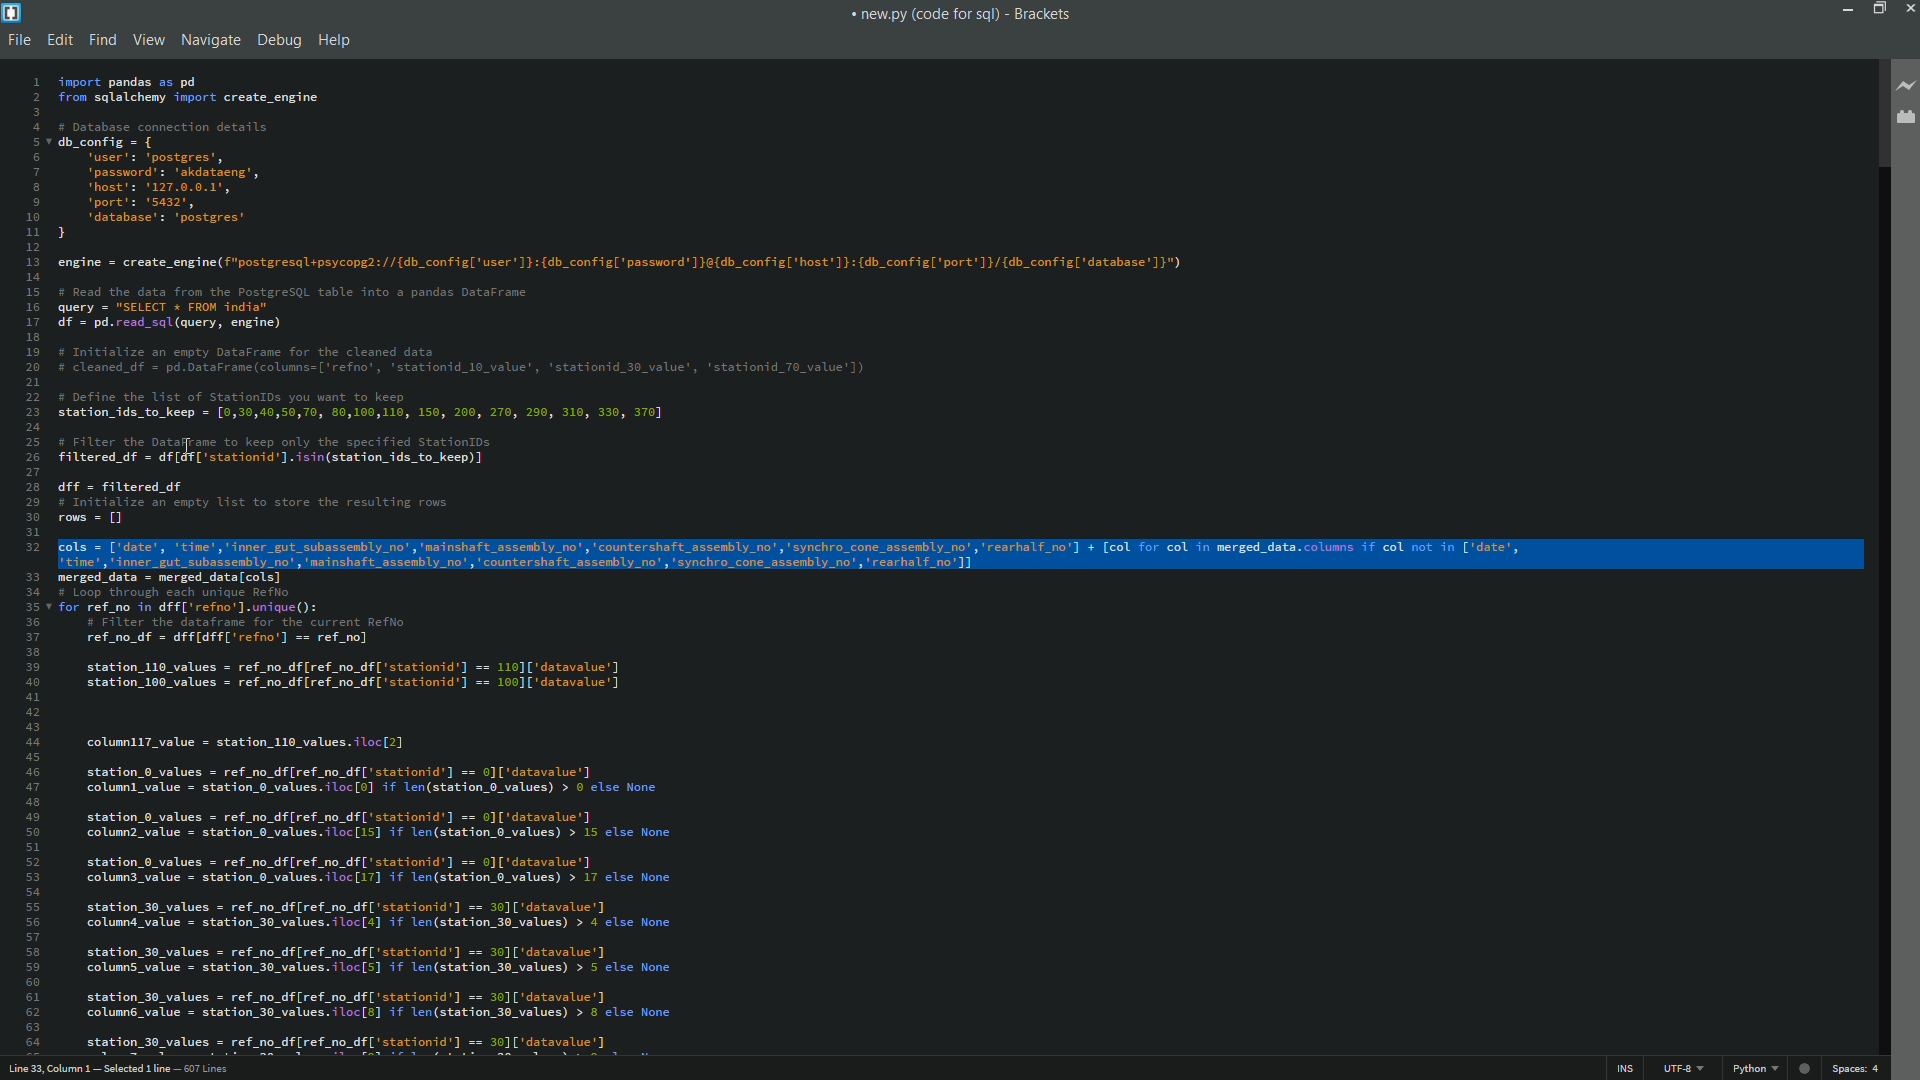  What do you see at coordinates (1844, 8) in the screenshot?
I see `minimize` at bounding box center [1844, 8].